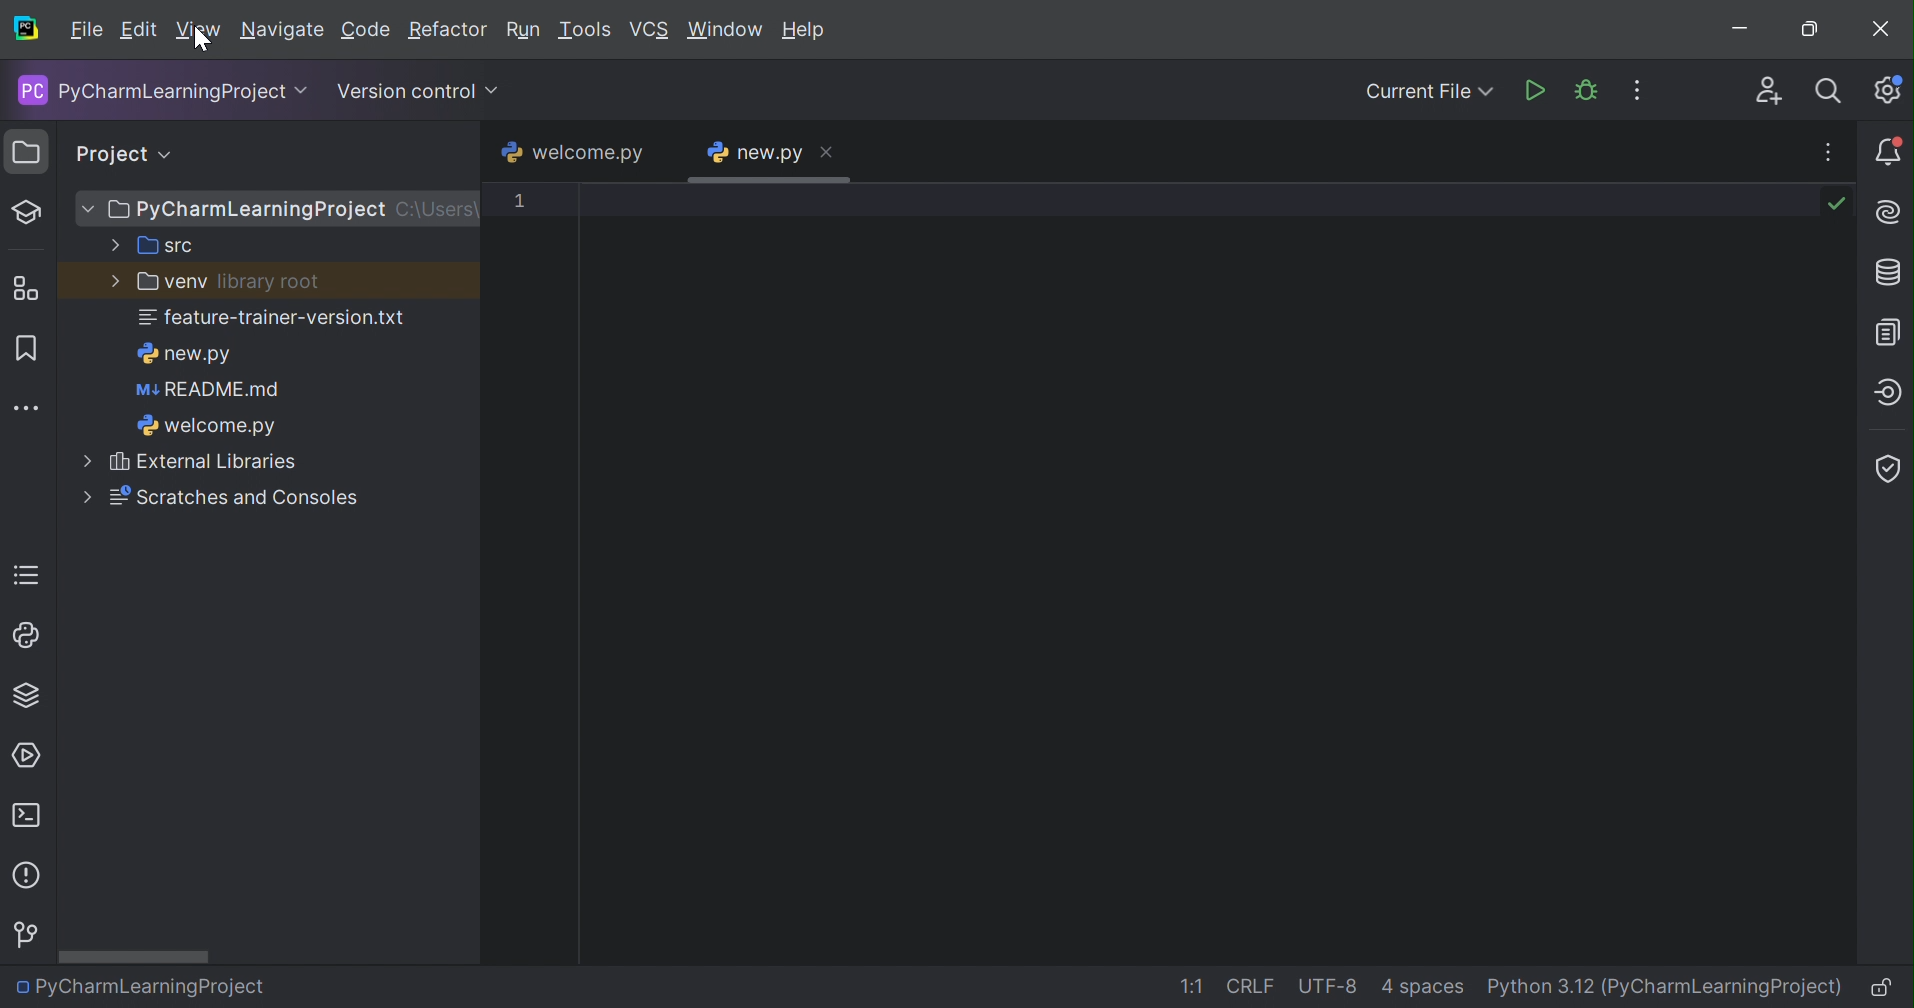 The width and height of the screenshot is (1914, 1008). Describe the element at coordinates (138, 31) in the screenshot. I see `Edit` at that location.